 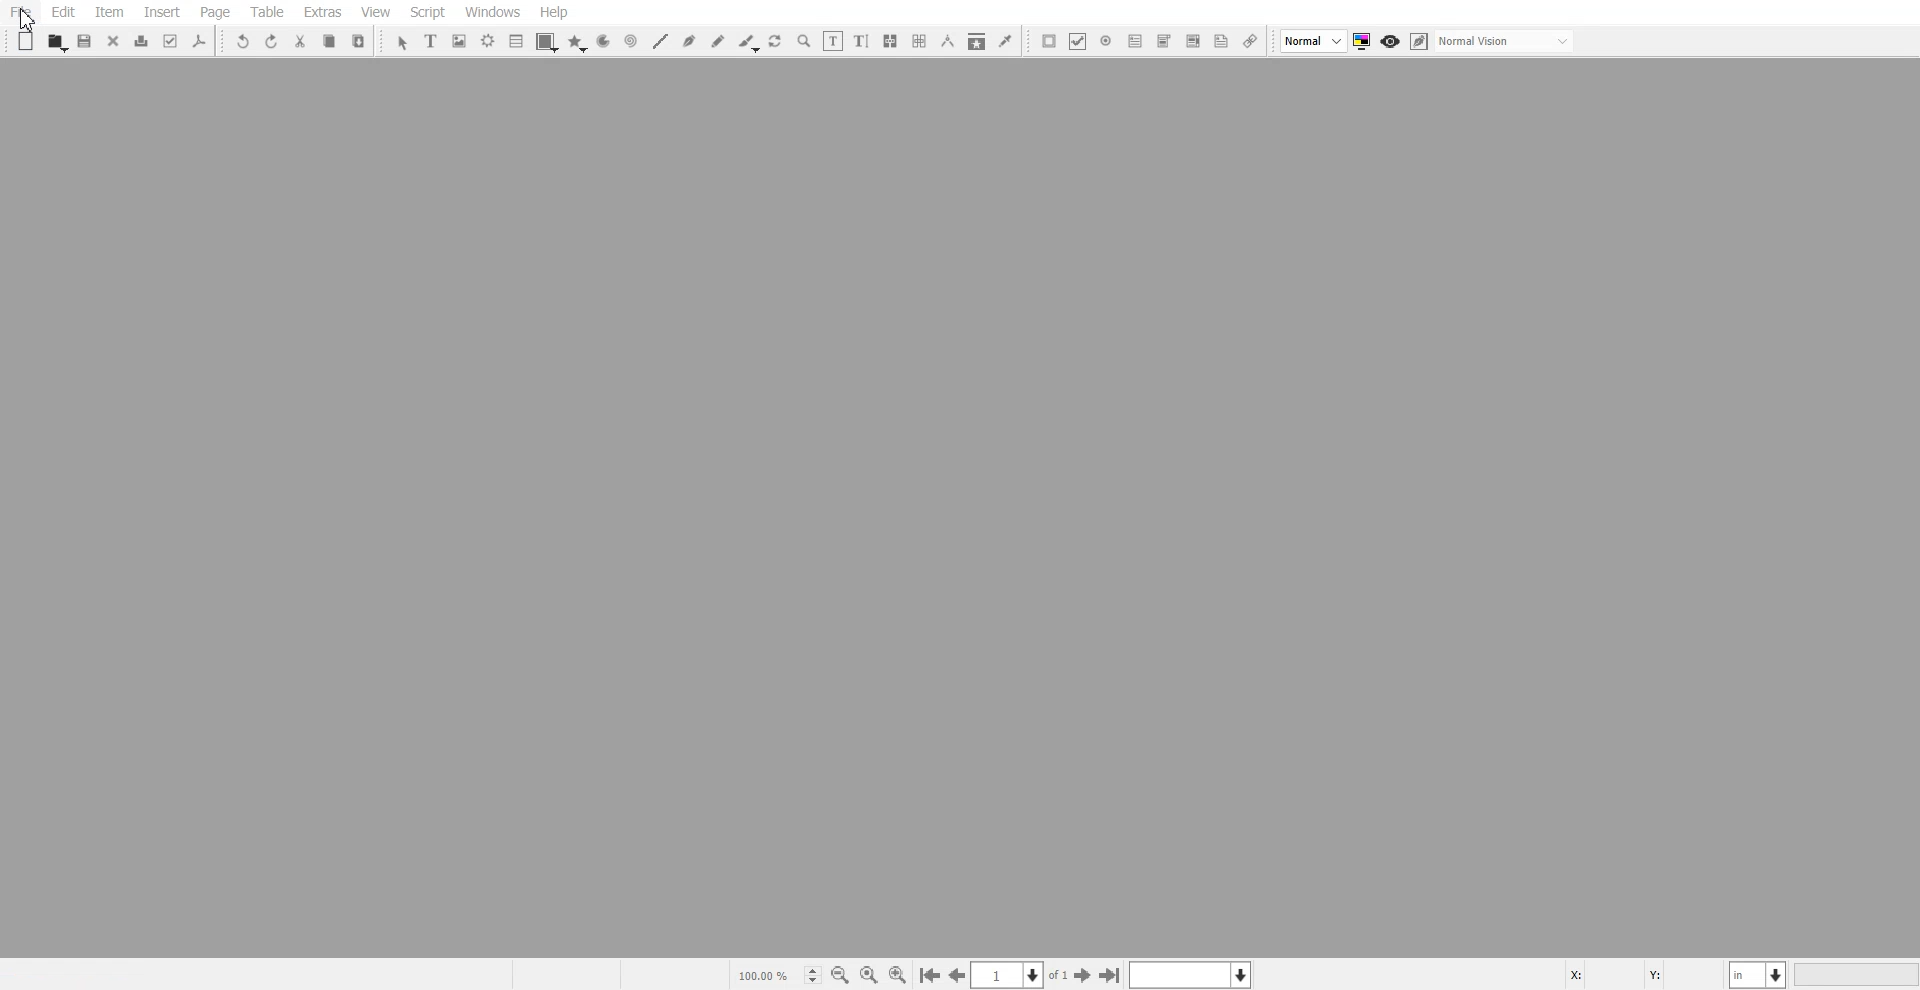 What do you see at coordinates (748, 43) in the screenshot?
I see `Calligraphic line` at bounding box center [748, 43].